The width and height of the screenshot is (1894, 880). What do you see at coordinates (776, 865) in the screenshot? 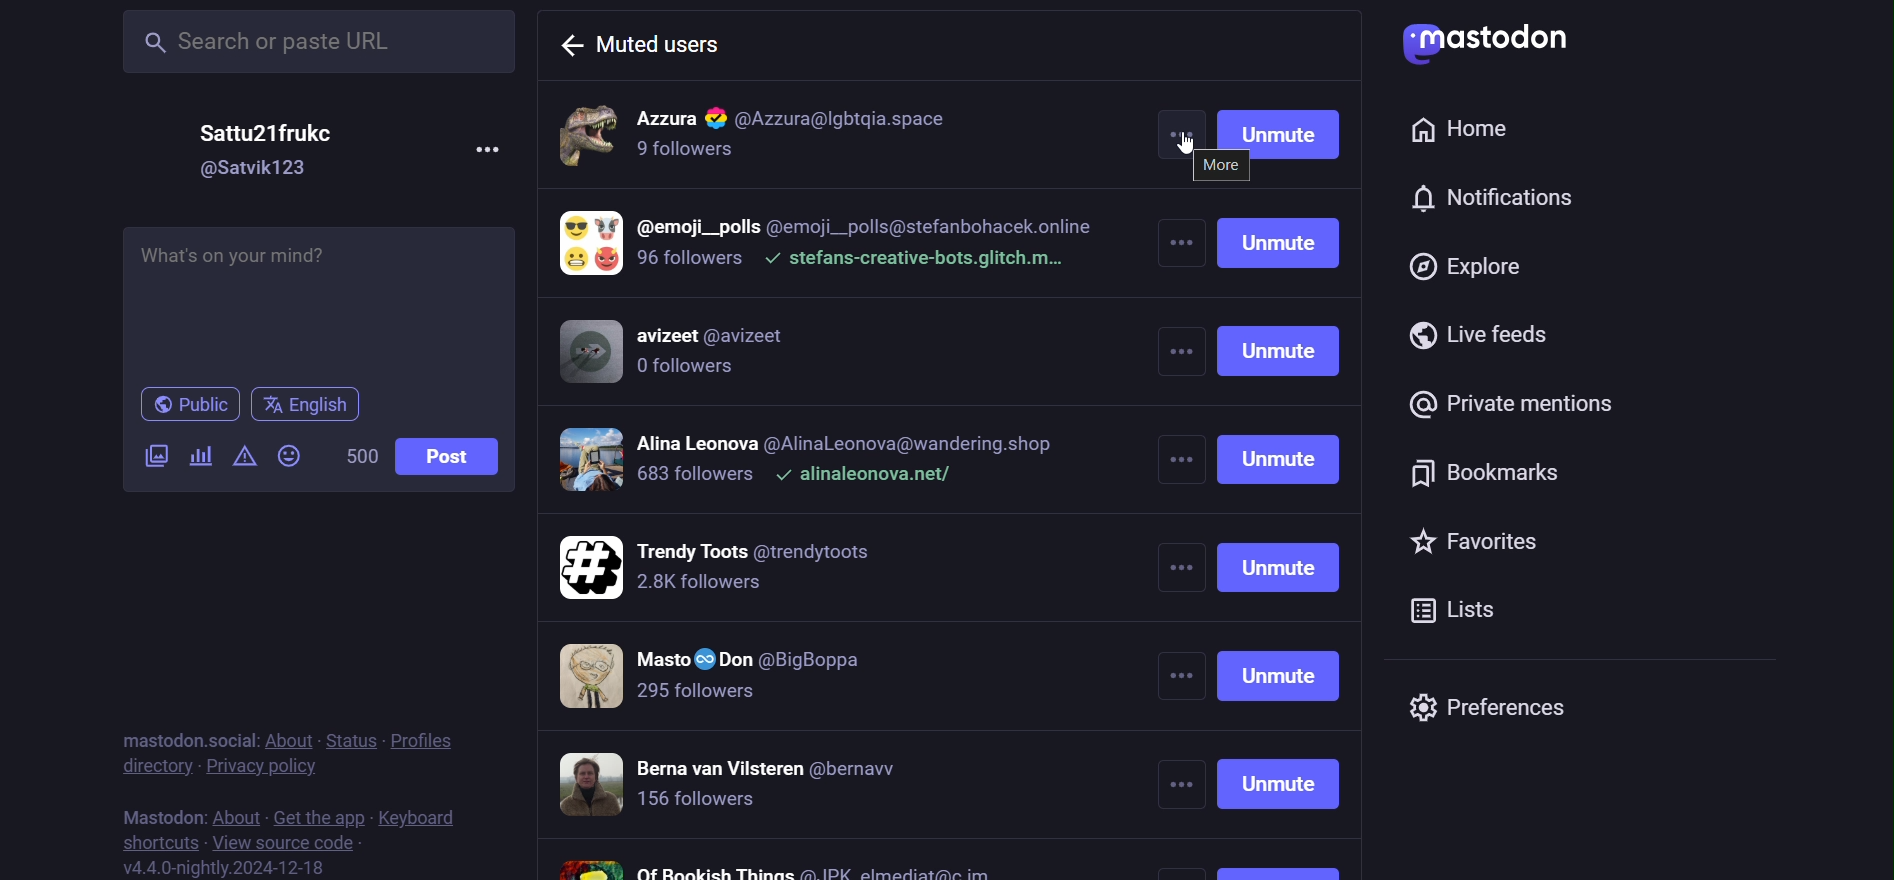
I see `muter users 8` at bounding box center [776, 865].